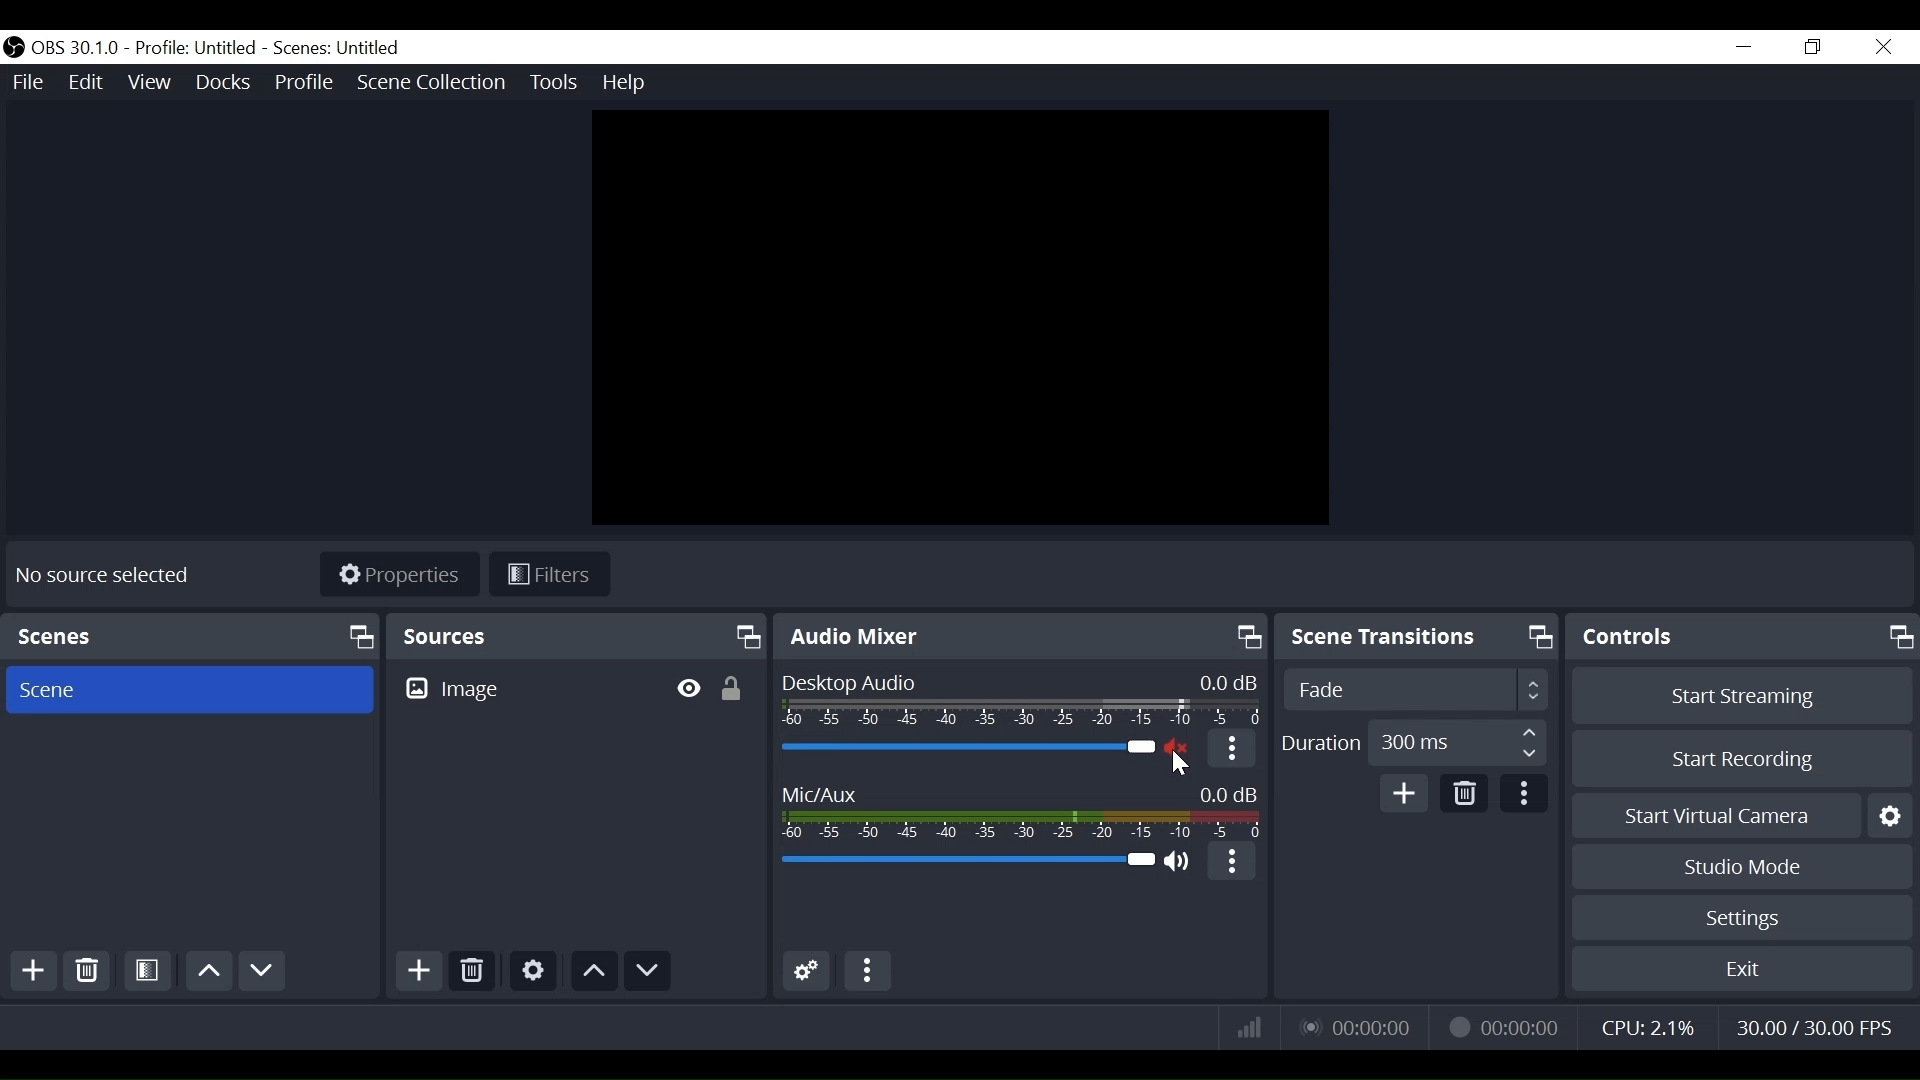 The width and height of the screenshot is (1920, 1080). Describe the element at coordinates (1741, 758) in the screenshot. I see `Start Recording` at that location.